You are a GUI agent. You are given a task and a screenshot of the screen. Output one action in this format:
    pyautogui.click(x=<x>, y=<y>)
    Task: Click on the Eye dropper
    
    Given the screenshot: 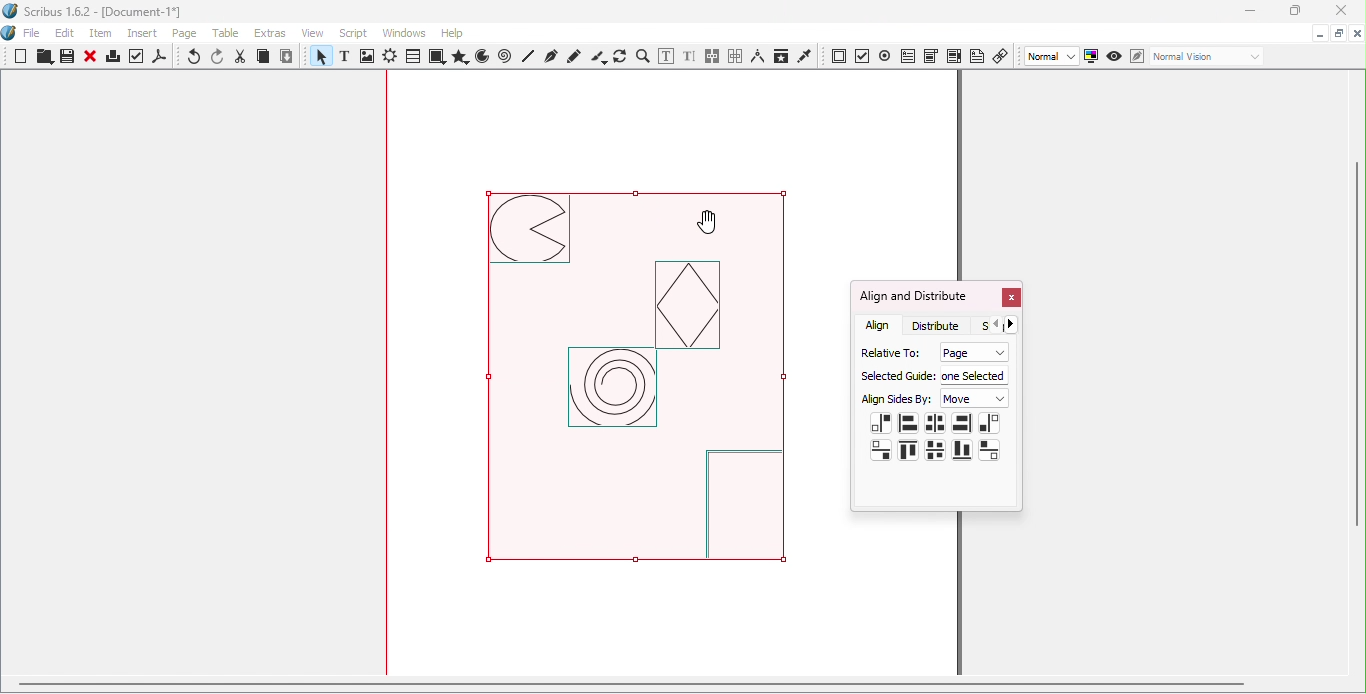 What is the action you would take?
    pyautogui.click(x=805, y=55)
    